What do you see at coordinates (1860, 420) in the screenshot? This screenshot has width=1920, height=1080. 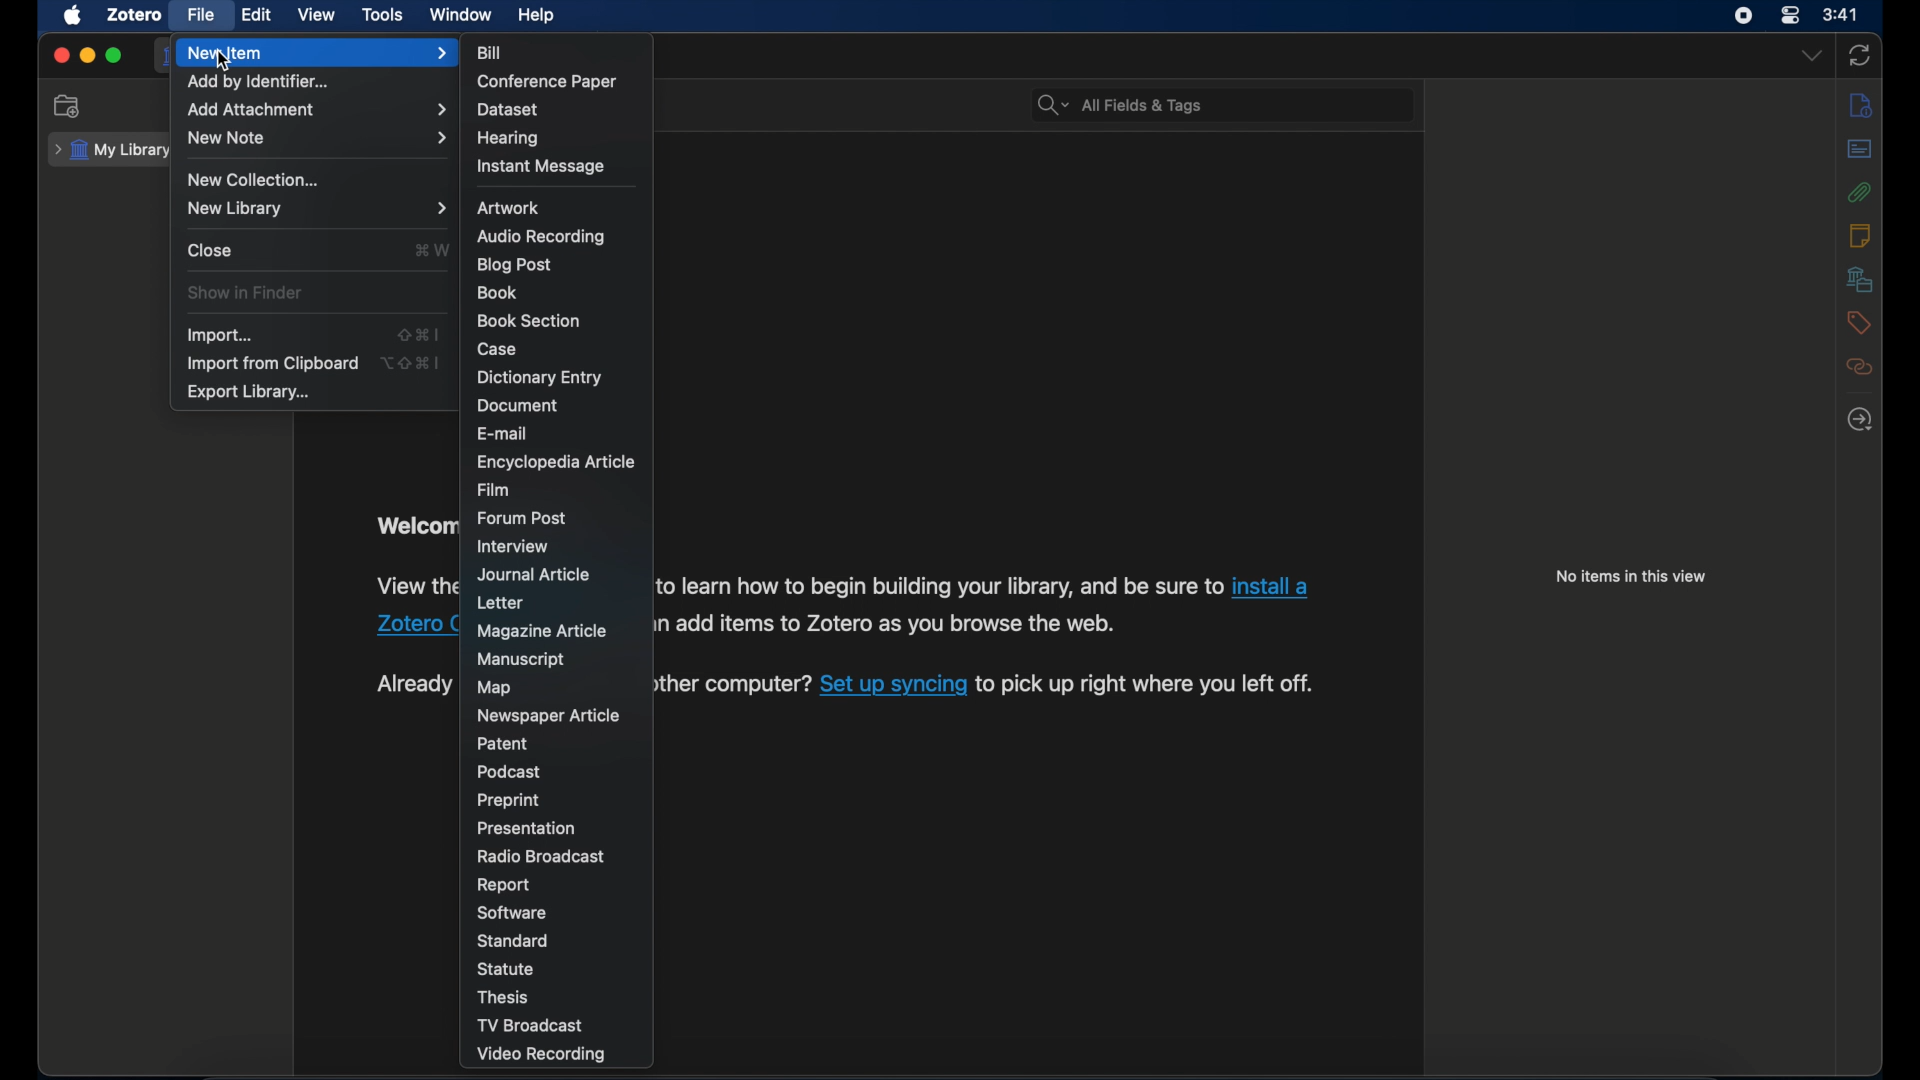 I see `locate` at bounding box center [1860, 420].